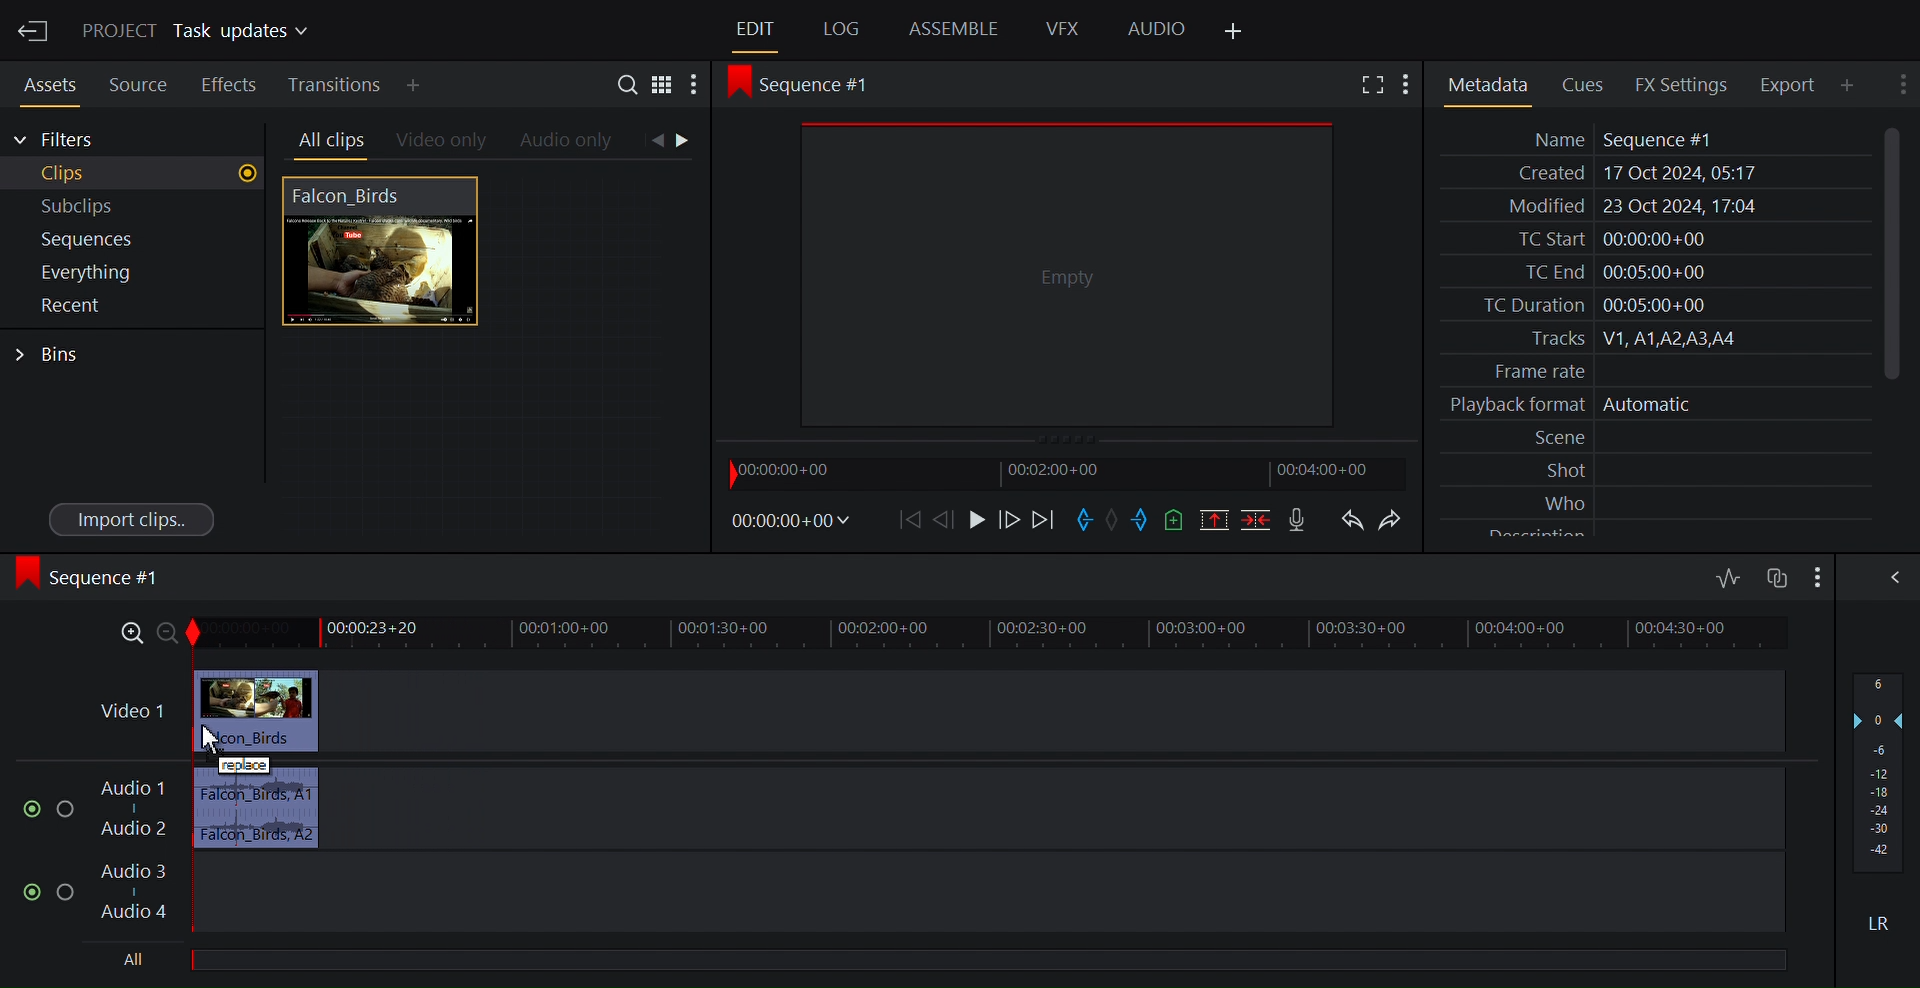  I want to click on Add Panel, so click(1232, 32).